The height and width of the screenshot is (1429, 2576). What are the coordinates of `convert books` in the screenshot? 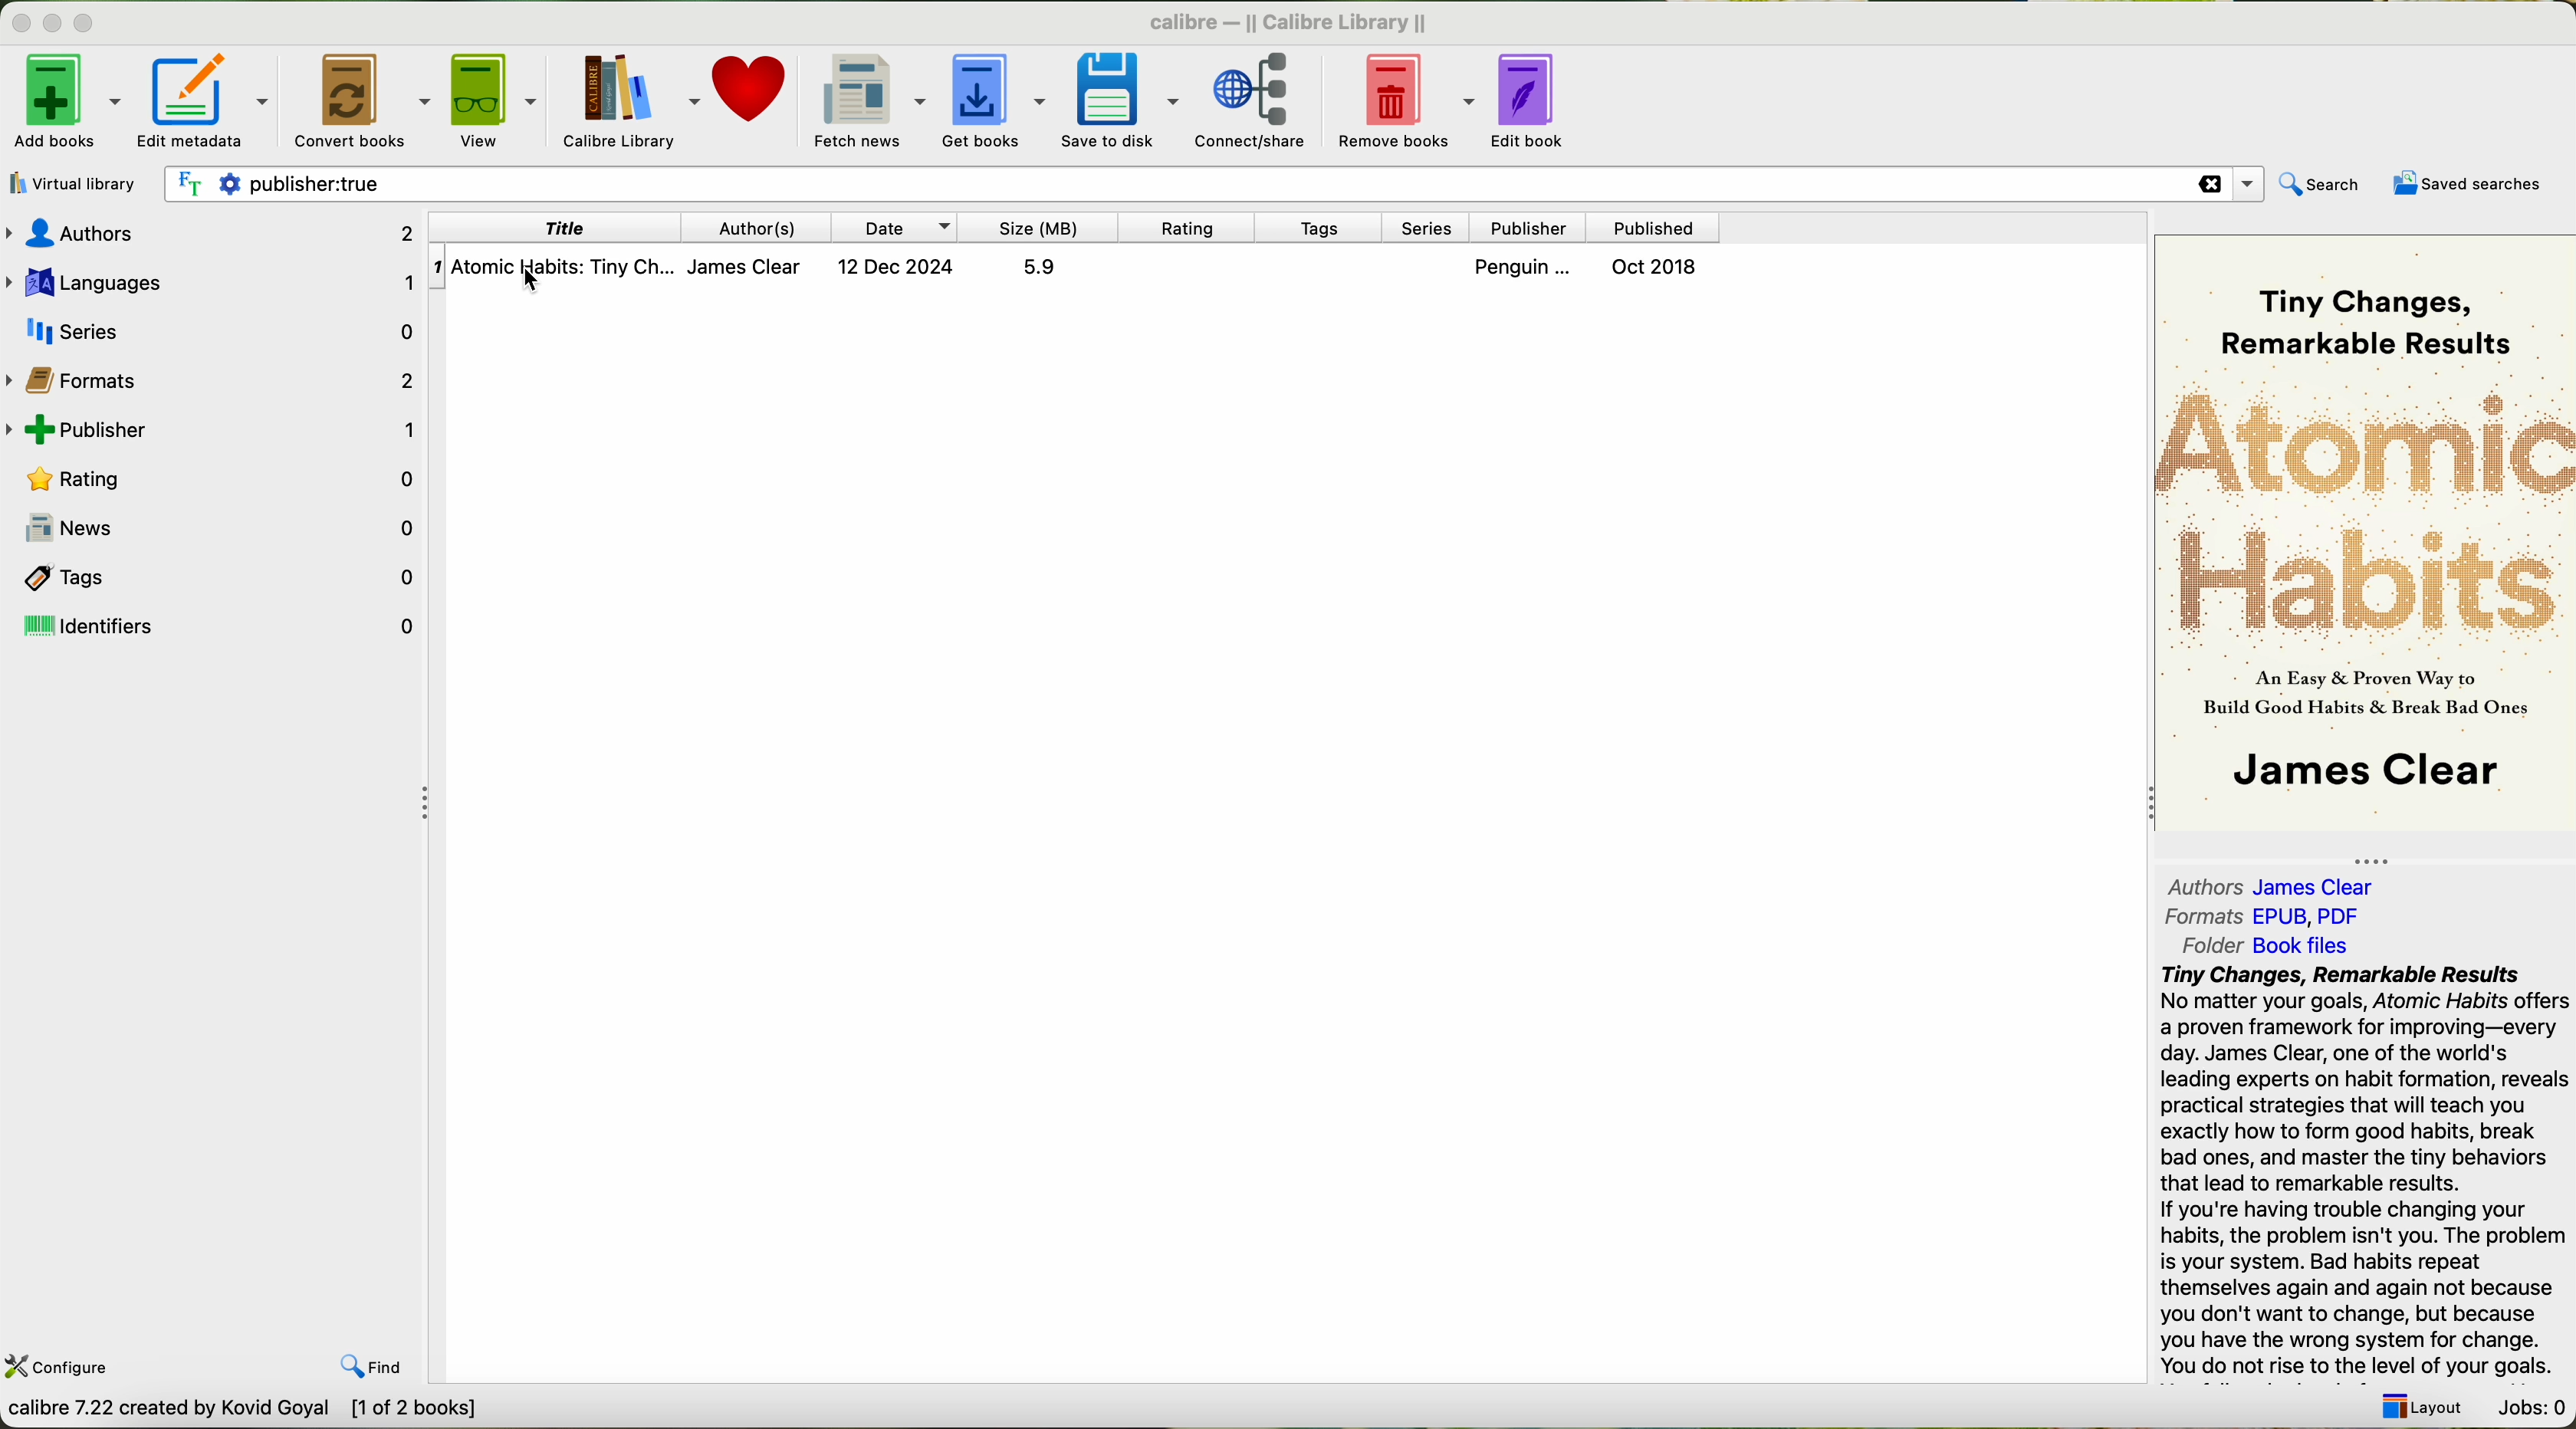 It's located at (362, 99).